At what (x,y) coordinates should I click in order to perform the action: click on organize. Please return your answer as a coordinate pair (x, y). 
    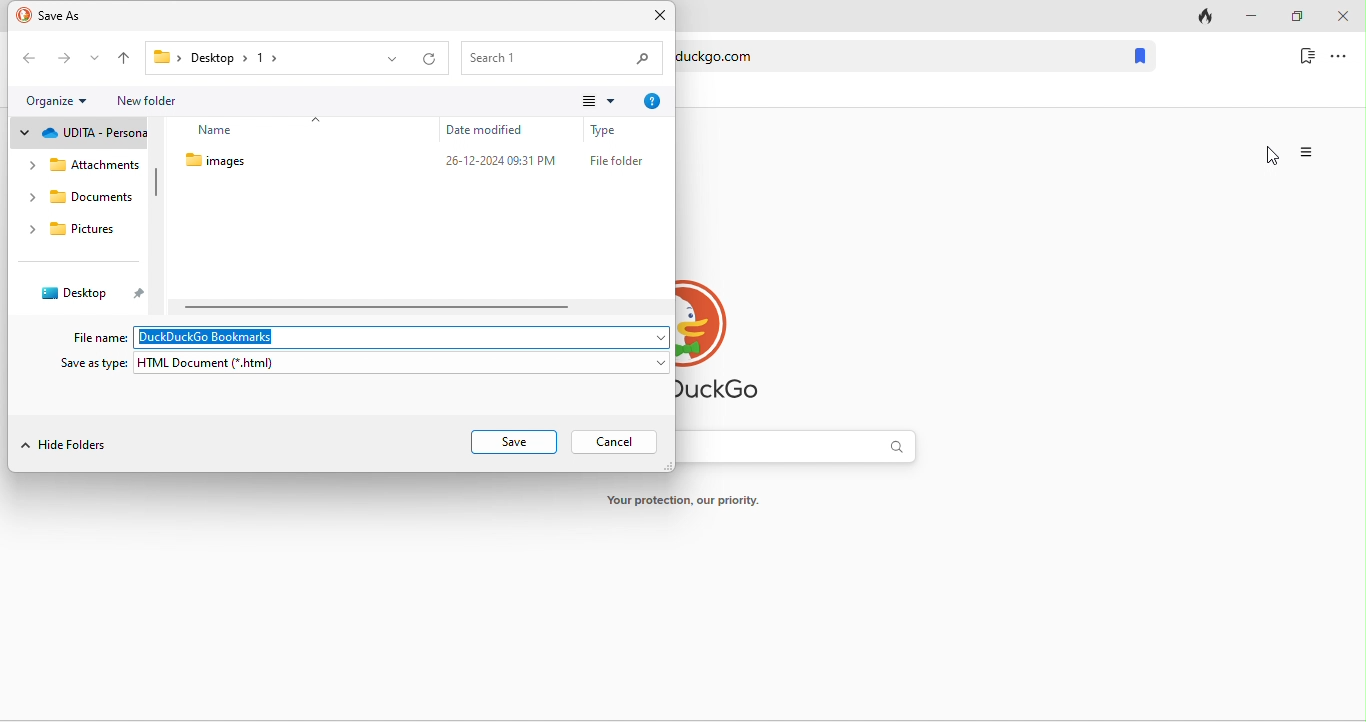
    Looking at the image, I should click on (62, 101).